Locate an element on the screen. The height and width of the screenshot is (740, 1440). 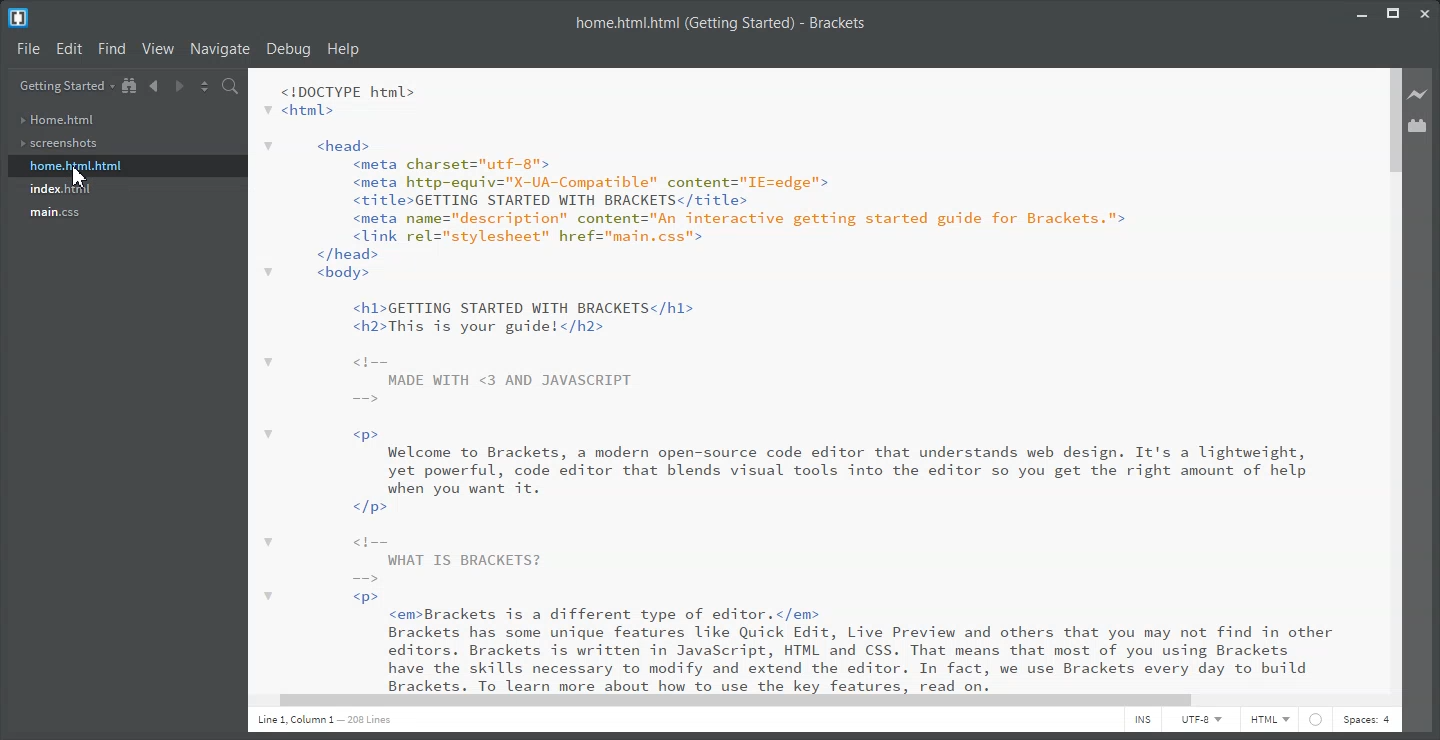
Horizontal Scroll bar  is located at coordinates (810, 699).